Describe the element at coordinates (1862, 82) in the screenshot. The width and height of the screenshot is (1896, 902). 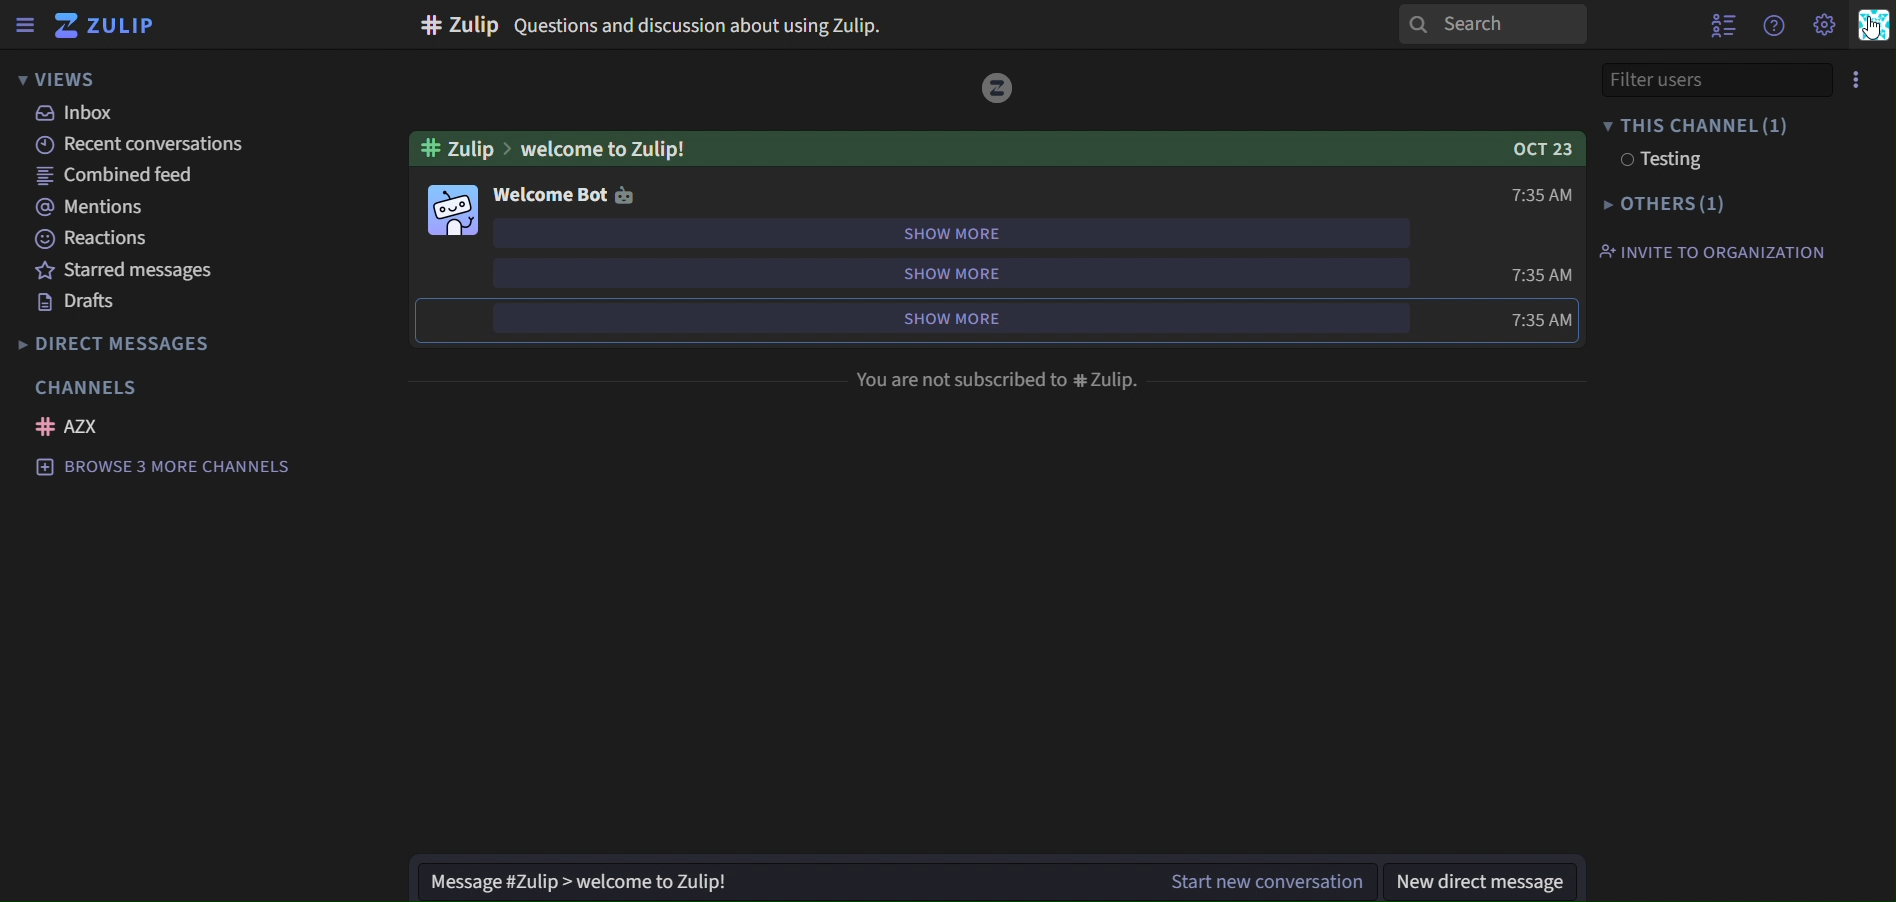
I see `menu` at that location.